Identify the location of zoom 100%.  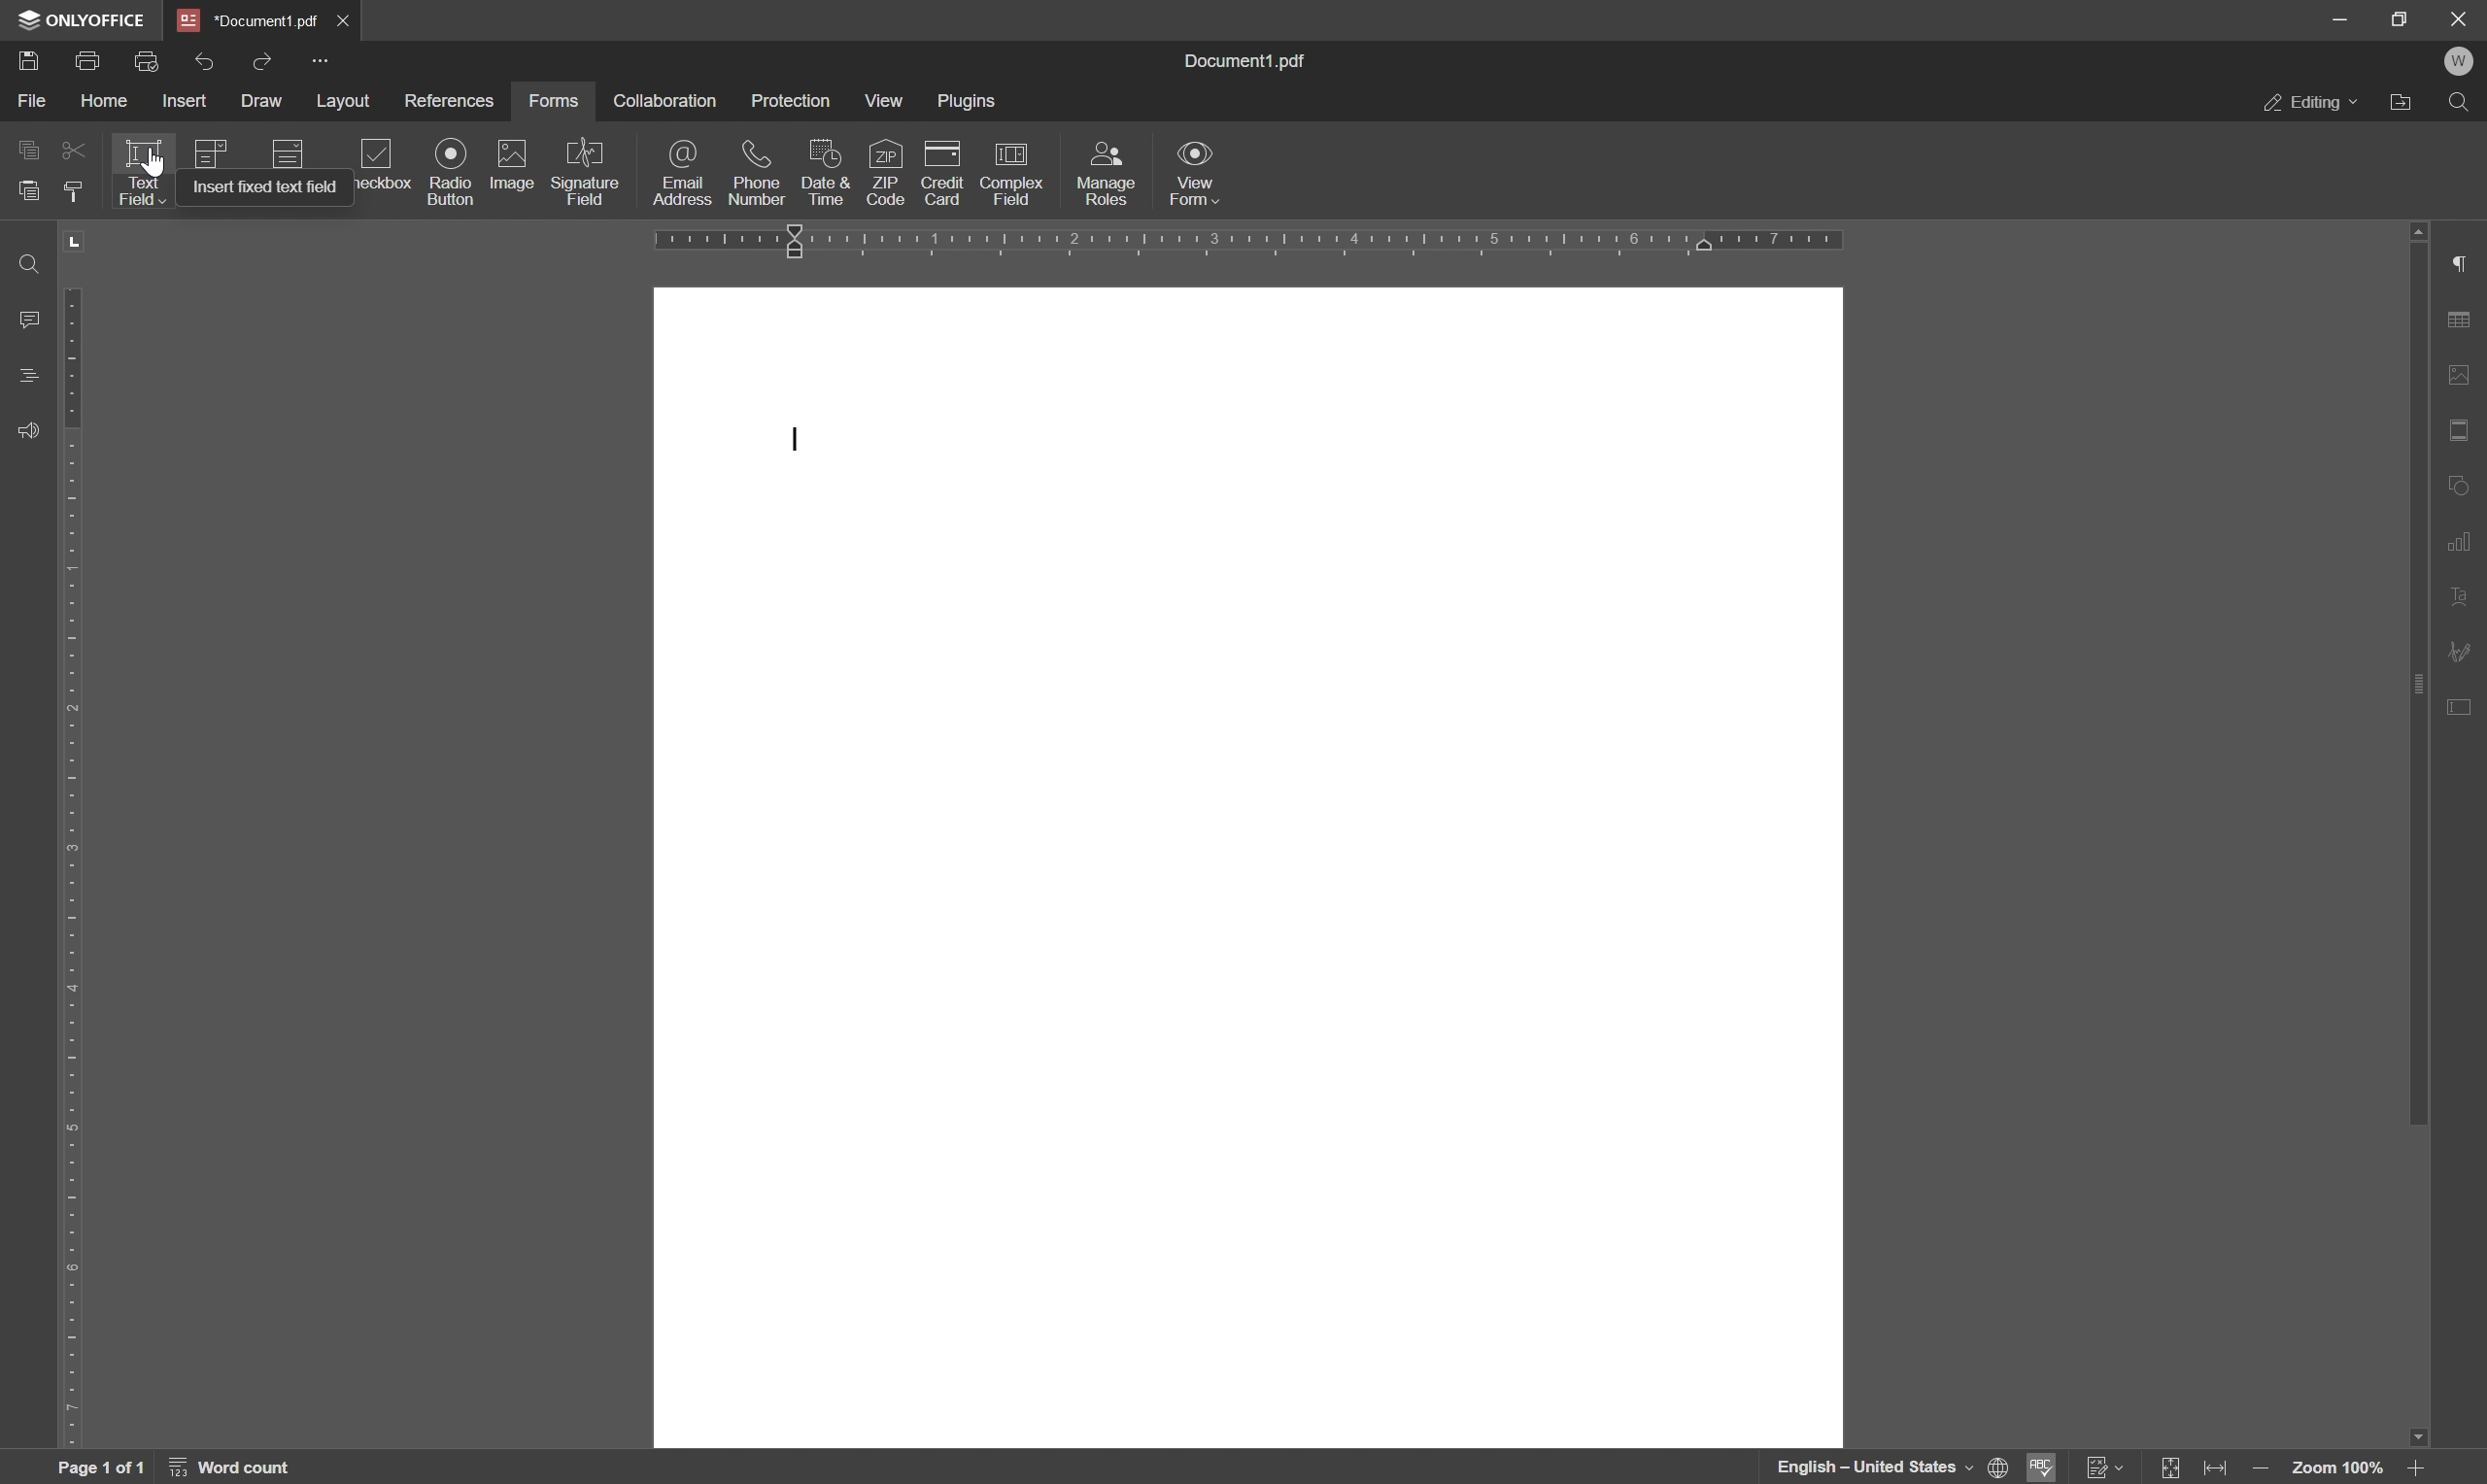
(2340, 1470).